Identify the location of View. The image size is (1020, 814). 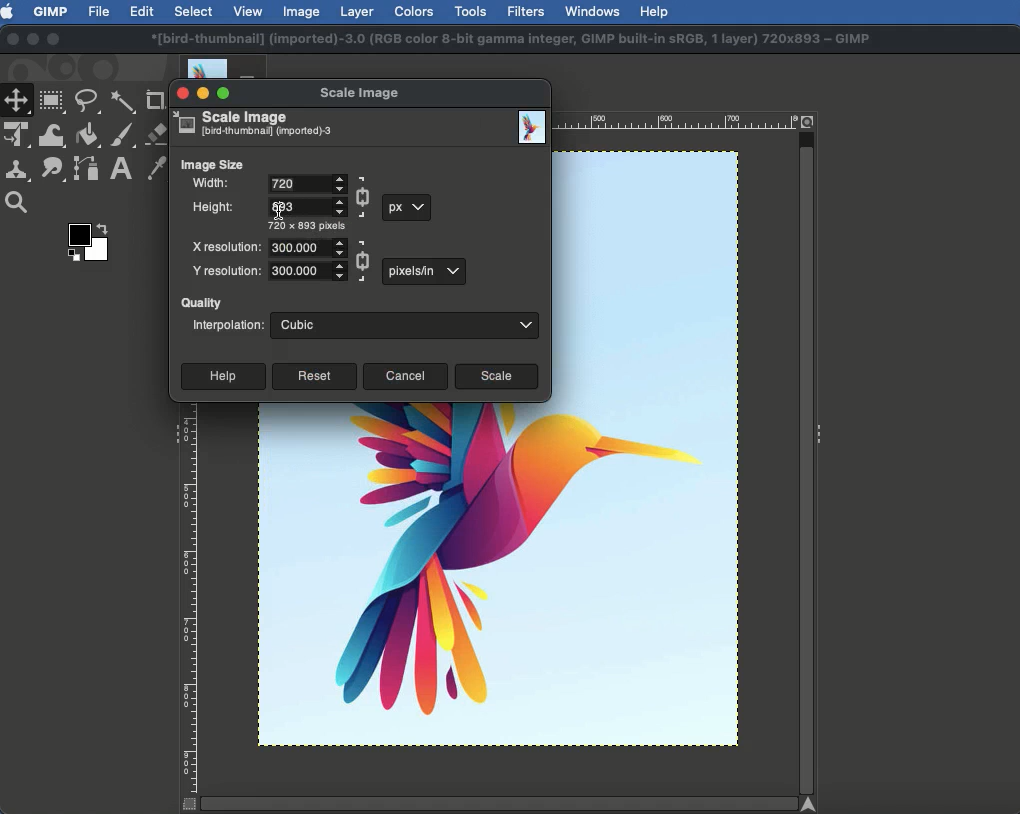
(249, 10).